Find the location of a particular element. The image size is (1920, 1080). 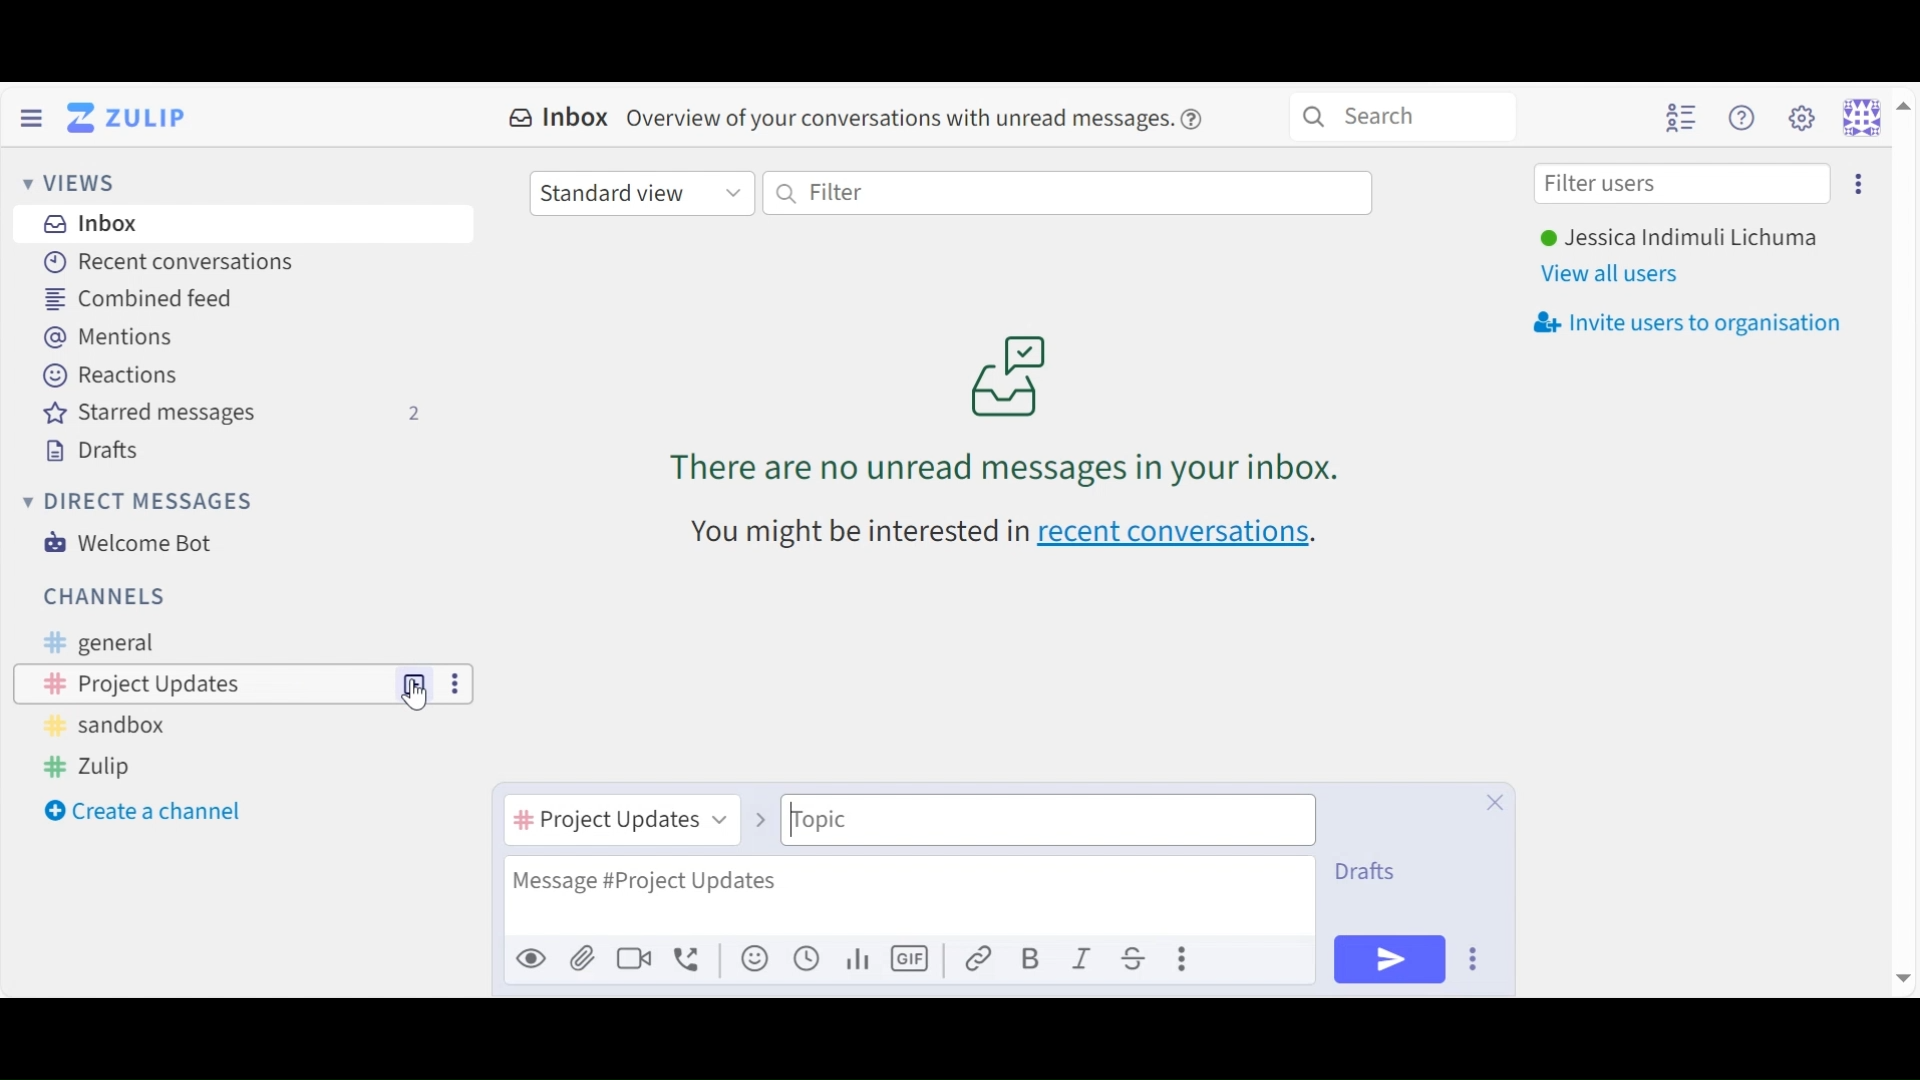

Go to Home View is located at coordinates (131, 118).